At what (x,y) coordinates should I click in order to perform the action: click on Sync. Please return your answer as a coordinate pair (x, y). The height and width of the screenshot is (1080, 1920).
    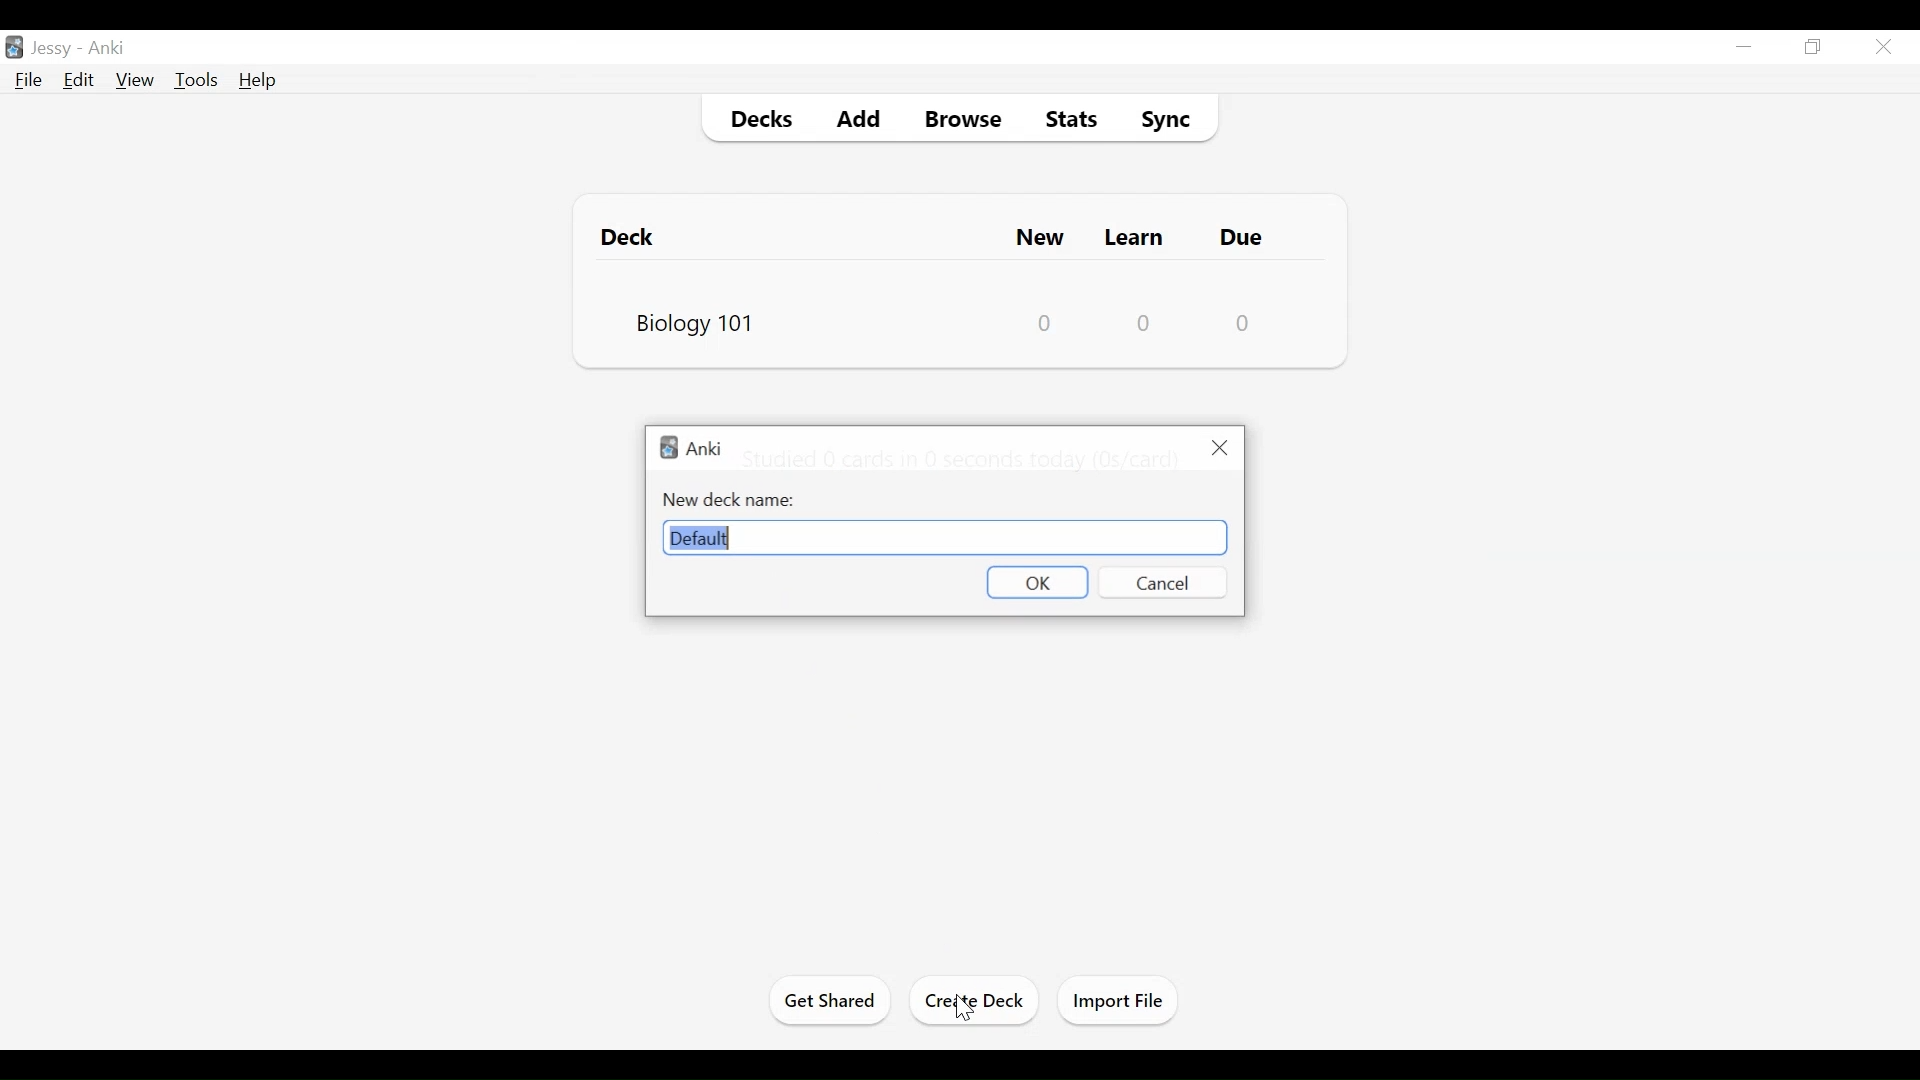
    Looking at the image, I should click on (1168, 116).